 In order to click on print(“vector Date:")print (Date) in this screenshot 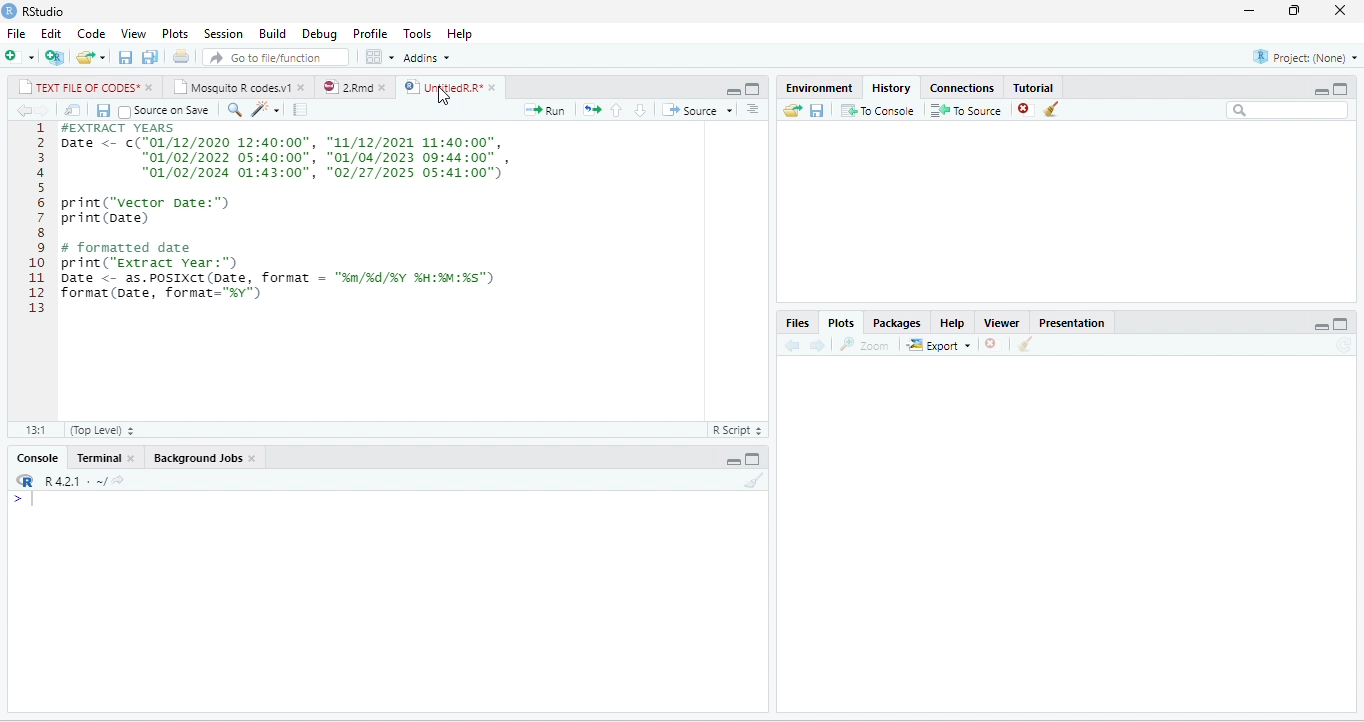, I will do `click(145, 210)`.